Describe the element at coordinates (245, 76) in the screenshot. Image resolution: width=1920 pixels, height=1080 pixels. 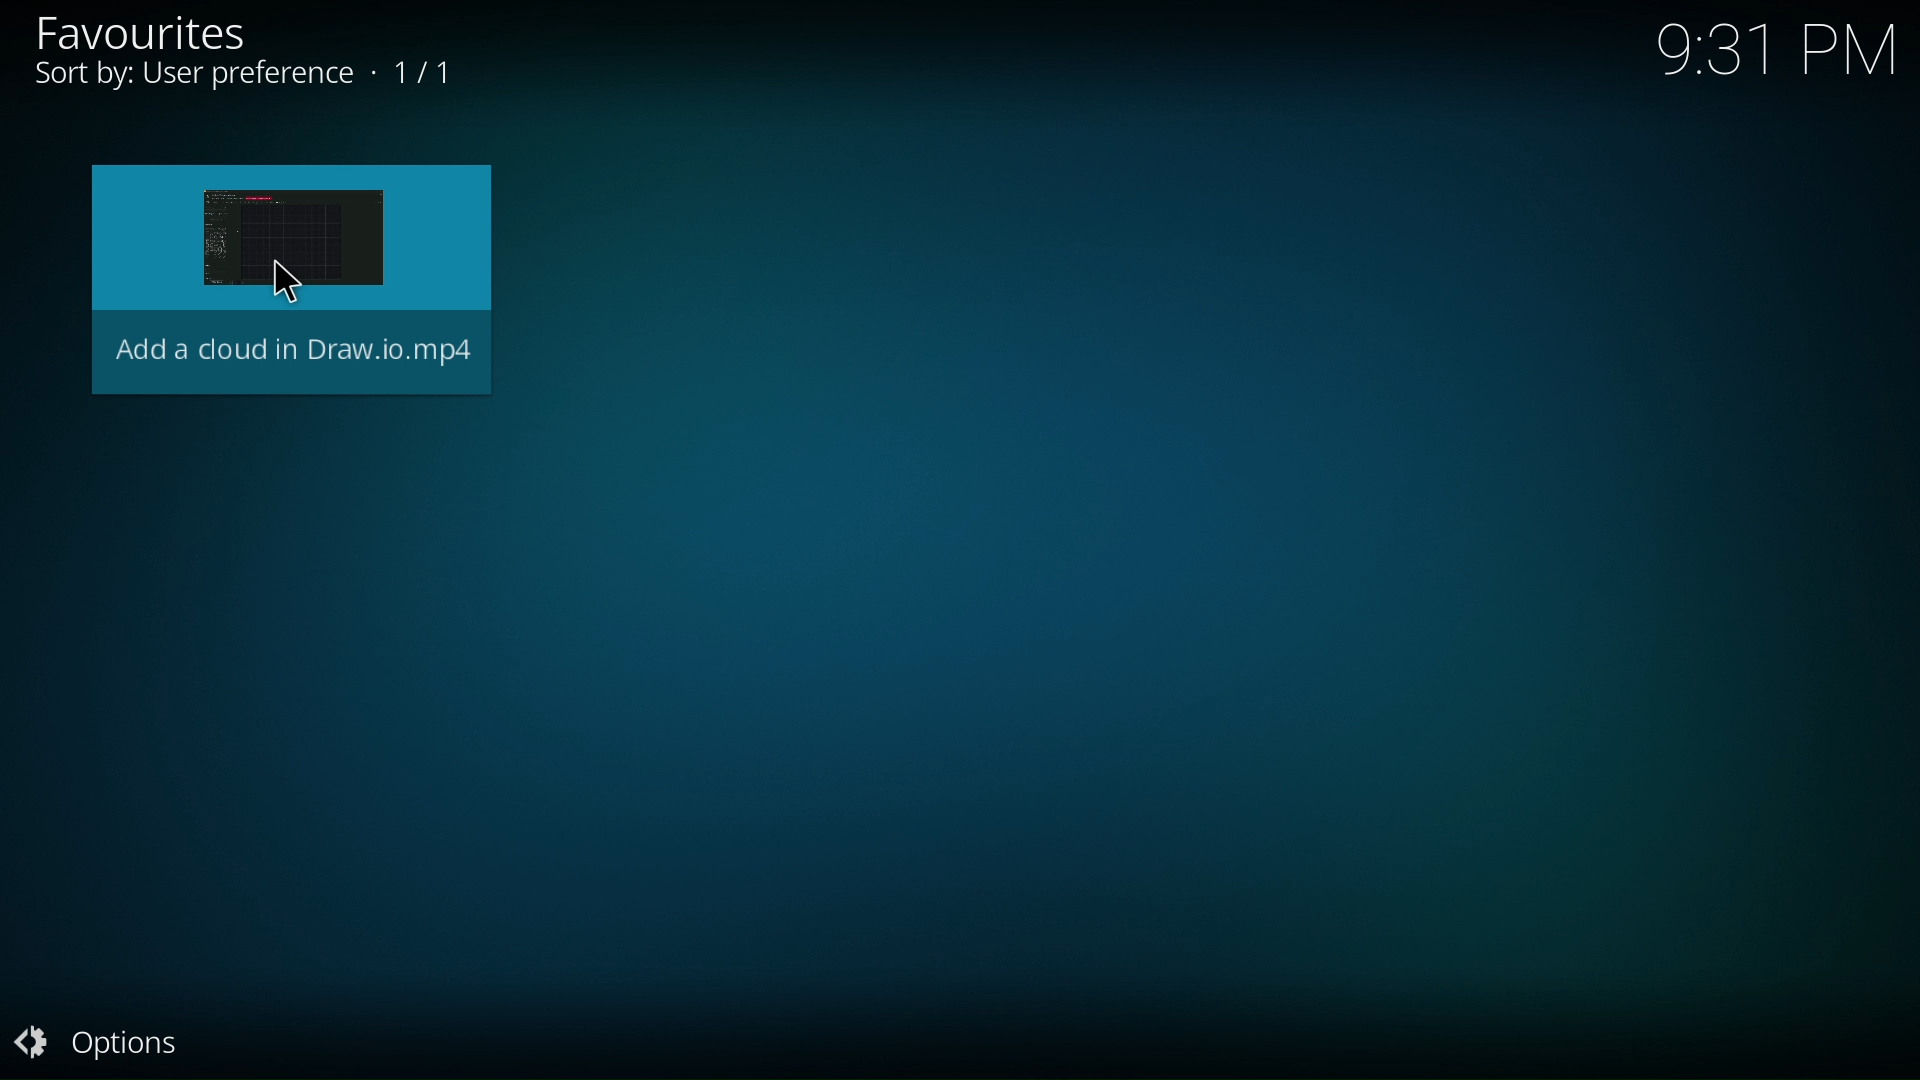
I see `Sort by: User preference + 1/1` at that location.